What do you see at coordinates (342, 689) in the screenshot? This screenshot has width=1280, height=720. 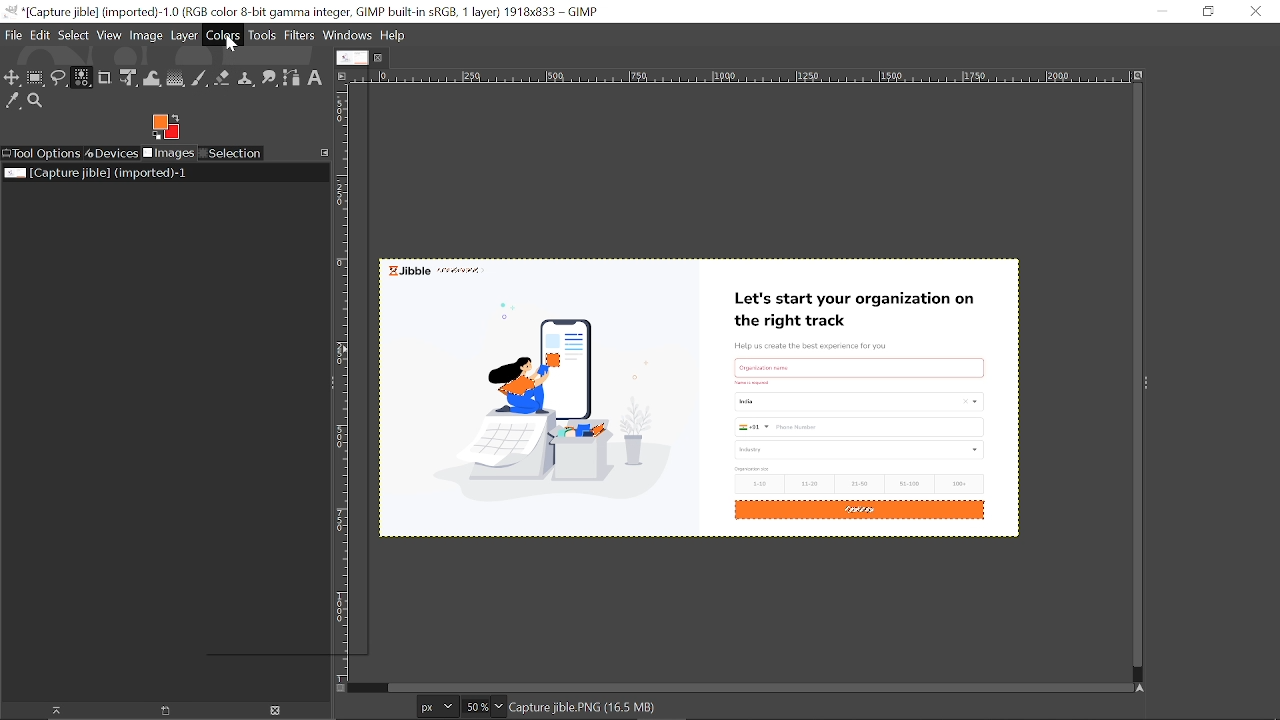 I see `navigate` at bounding box center [342, 689].